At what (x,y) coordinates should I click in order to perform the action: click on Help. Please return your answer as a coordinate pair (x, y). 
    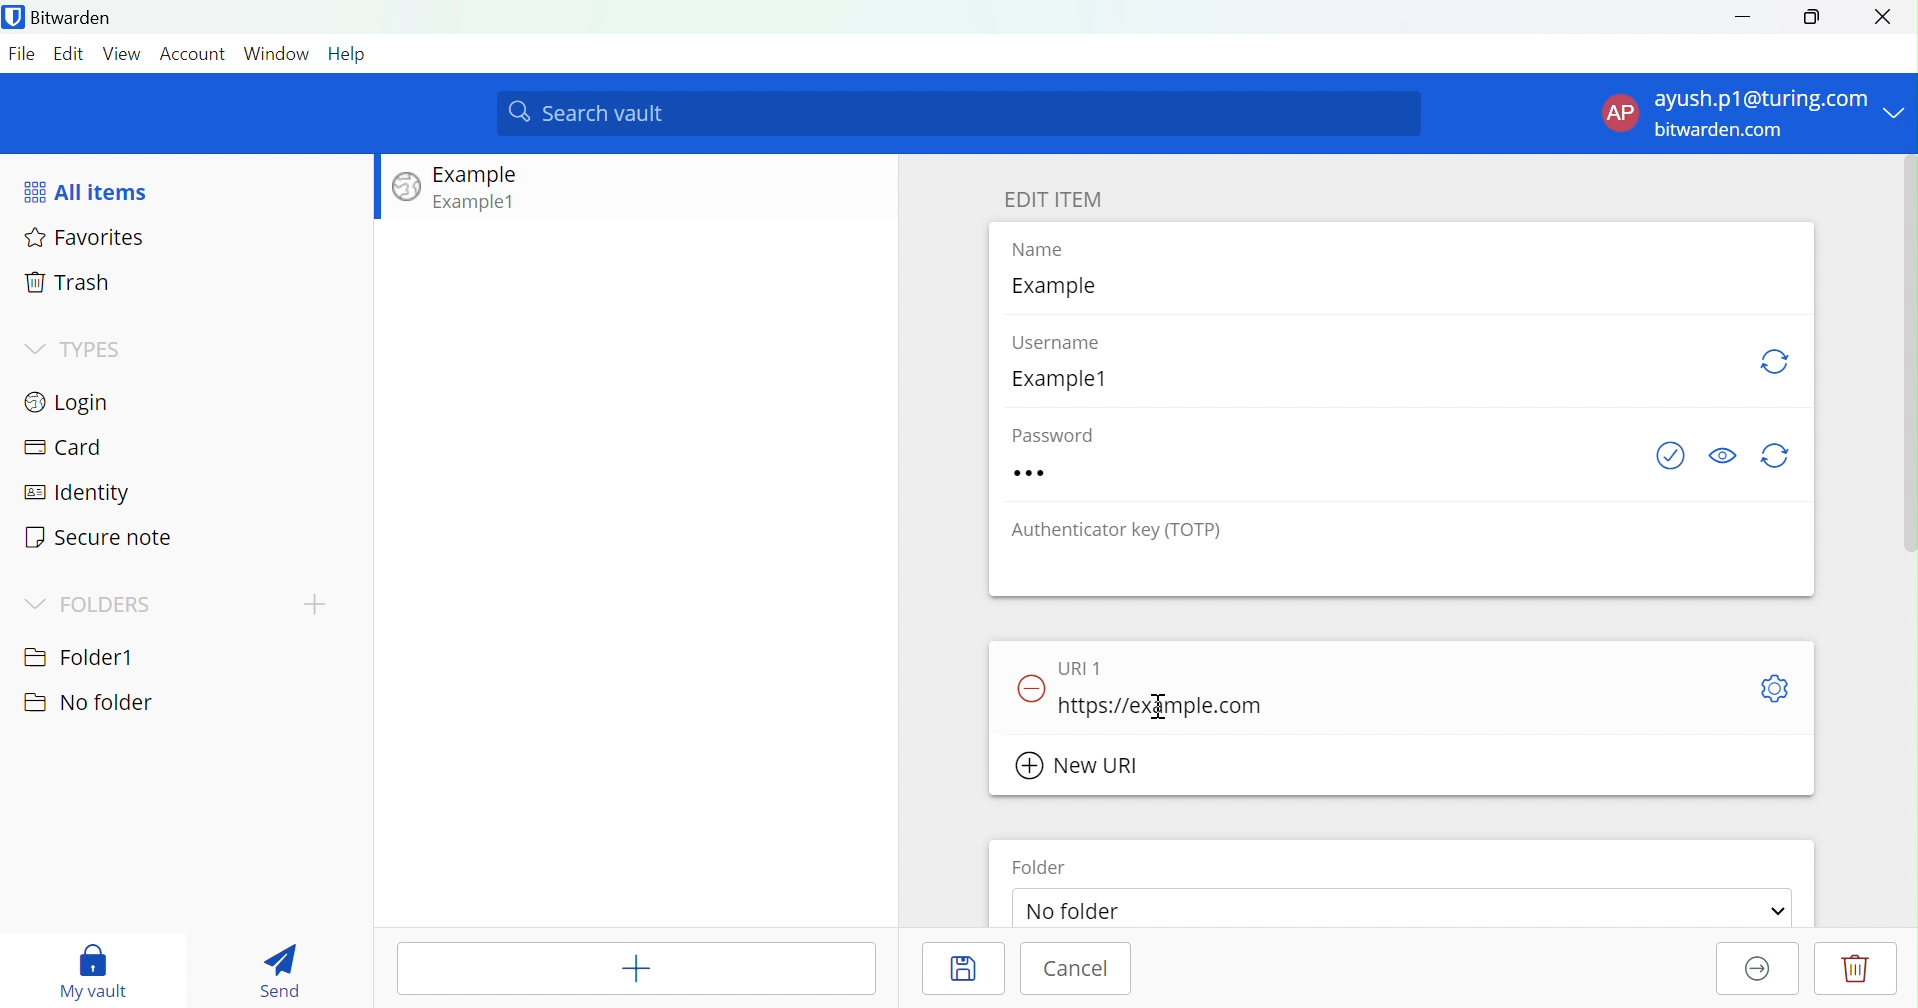
    Looking at the image, I should click on (349, 53).